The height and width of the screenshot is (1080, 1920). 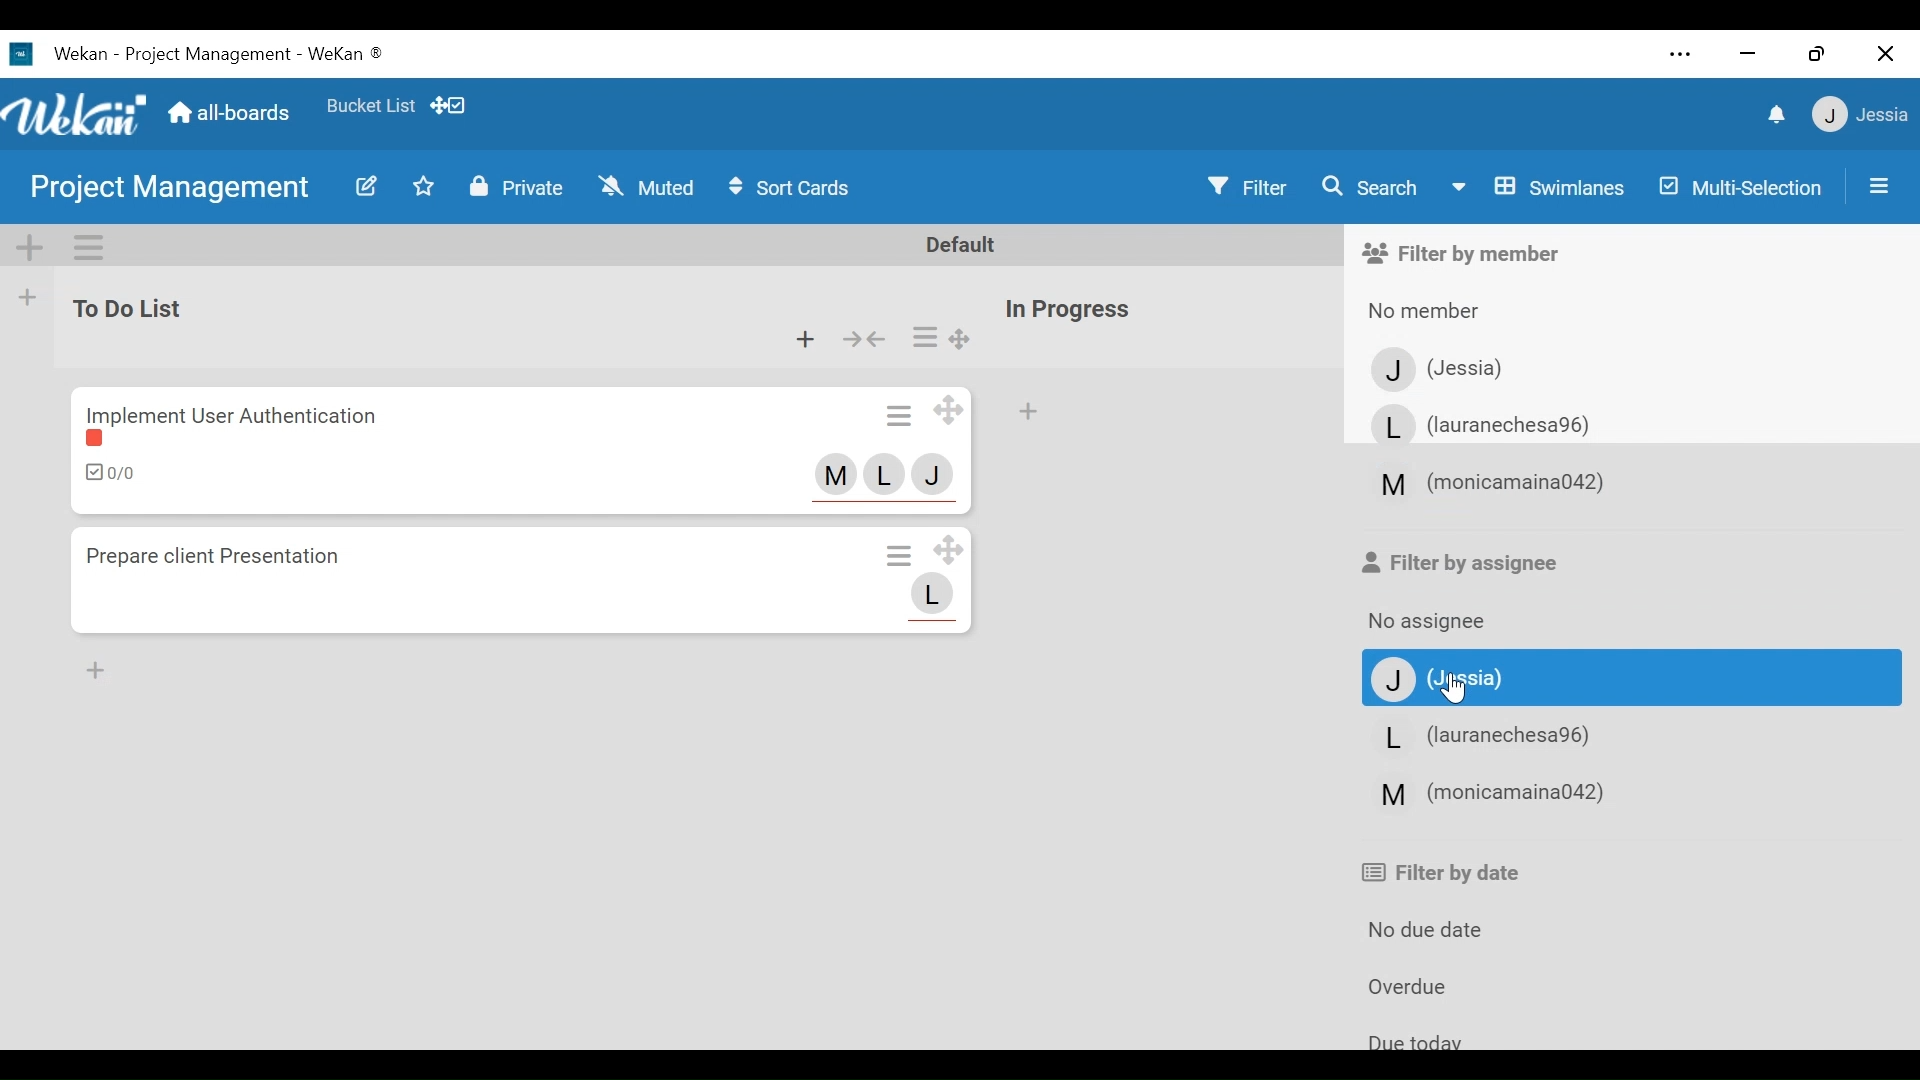 What do you see at coordinates (795, 189) in the screenshot?
I see `Sort Cards` at bounding box center [795, 189].